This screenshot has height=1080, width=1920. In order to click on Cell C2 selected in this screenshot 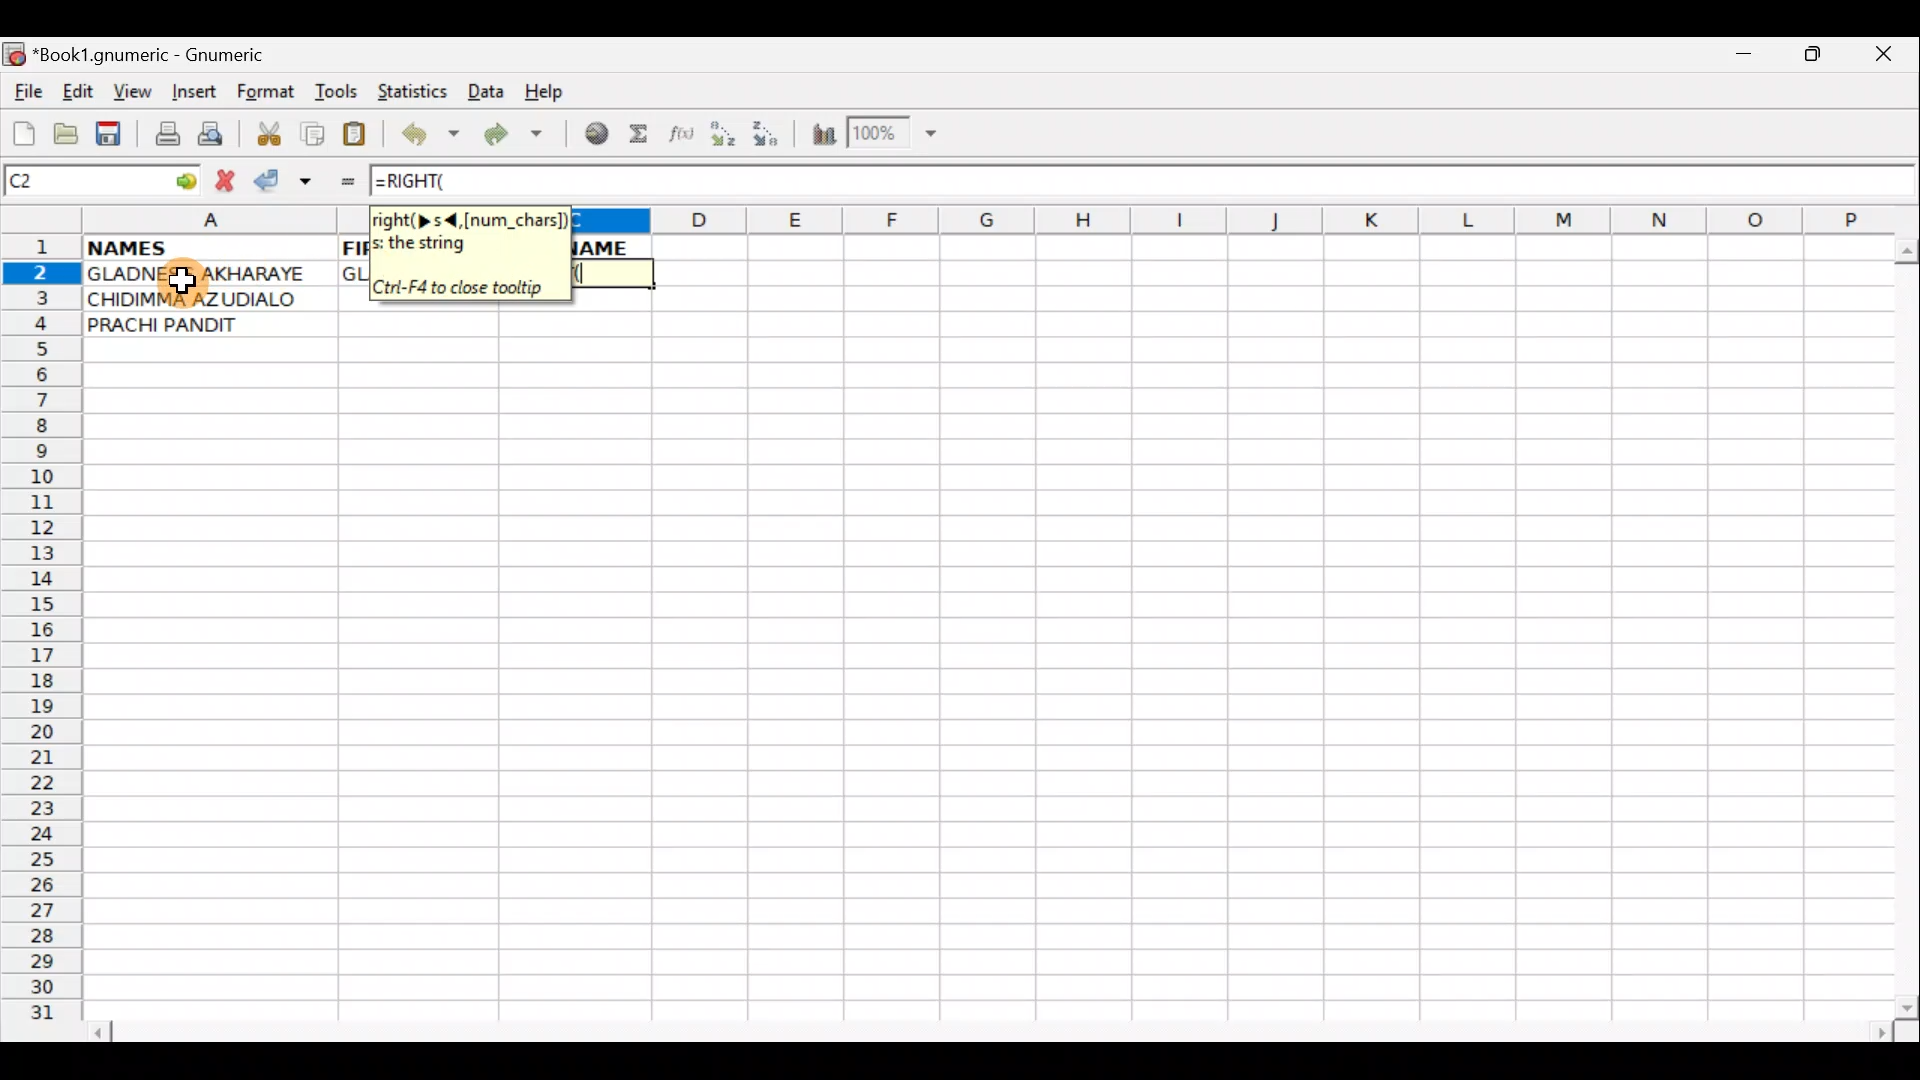, I will do `click(612, 274)`.